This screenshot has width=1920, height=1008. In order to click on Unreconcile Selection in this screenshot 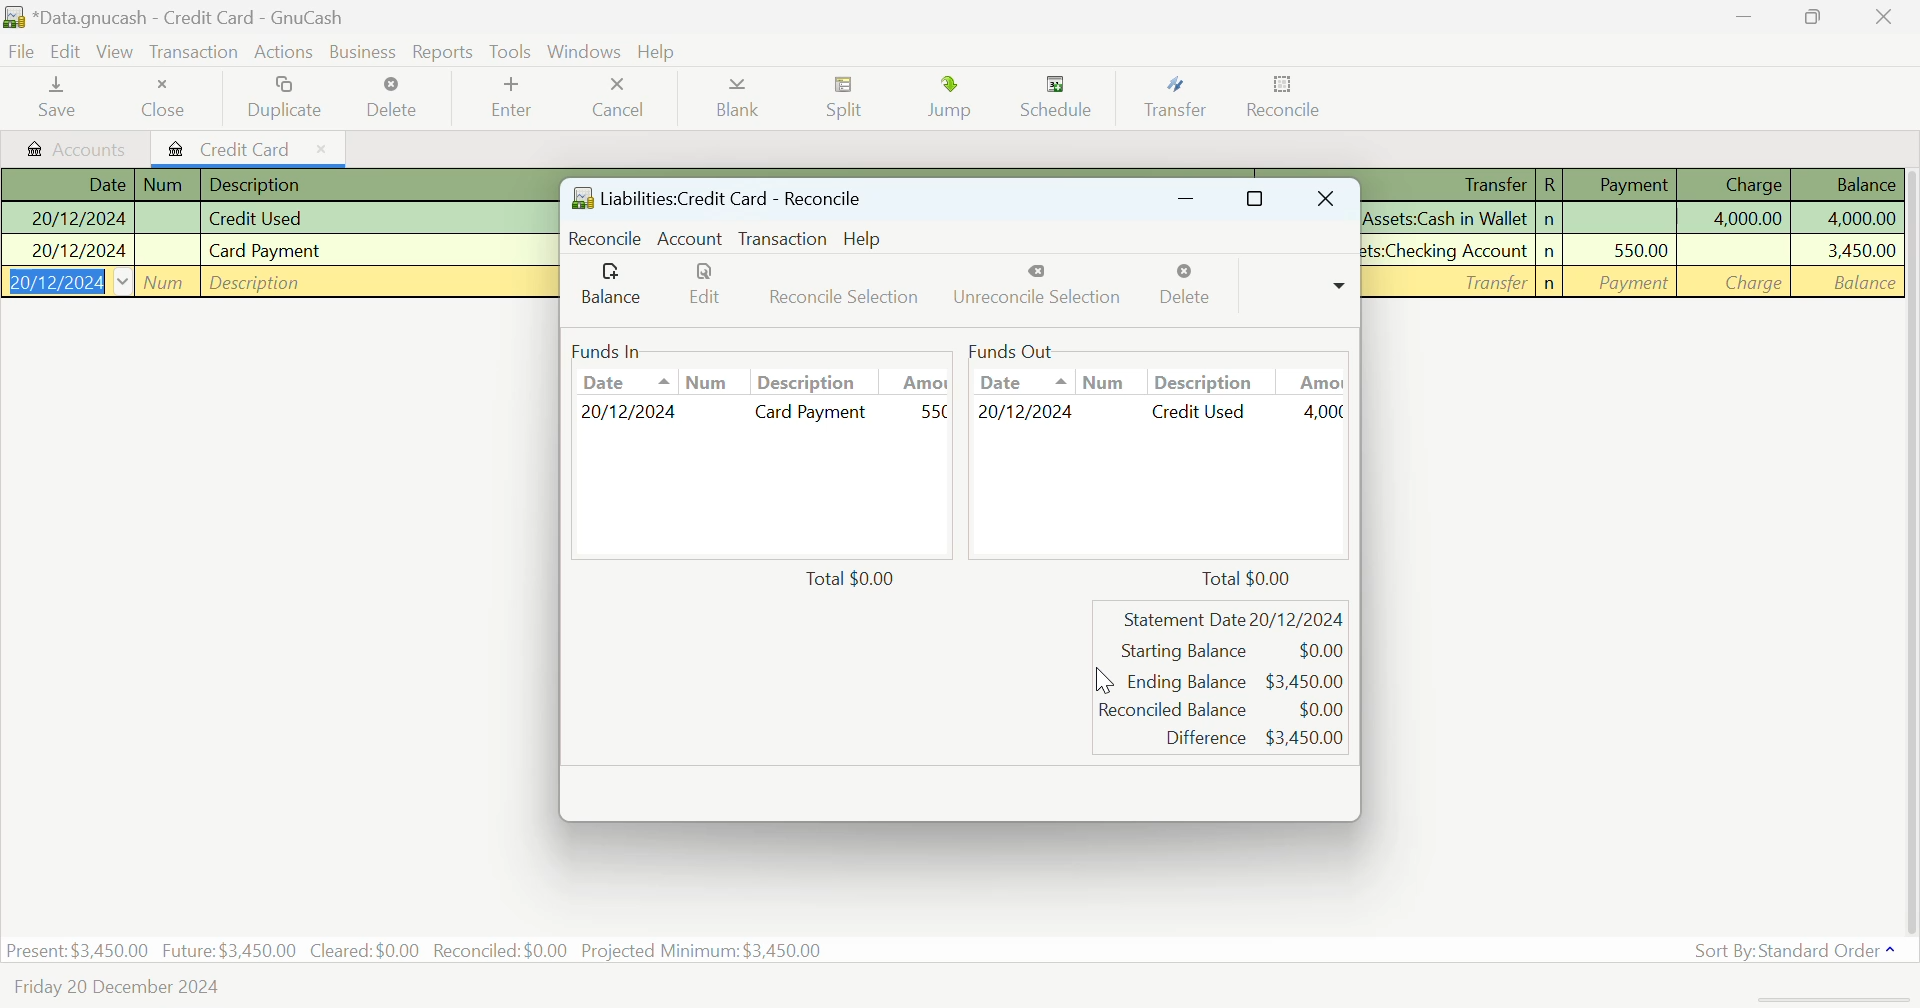, I will do `click(1034, 291)`.